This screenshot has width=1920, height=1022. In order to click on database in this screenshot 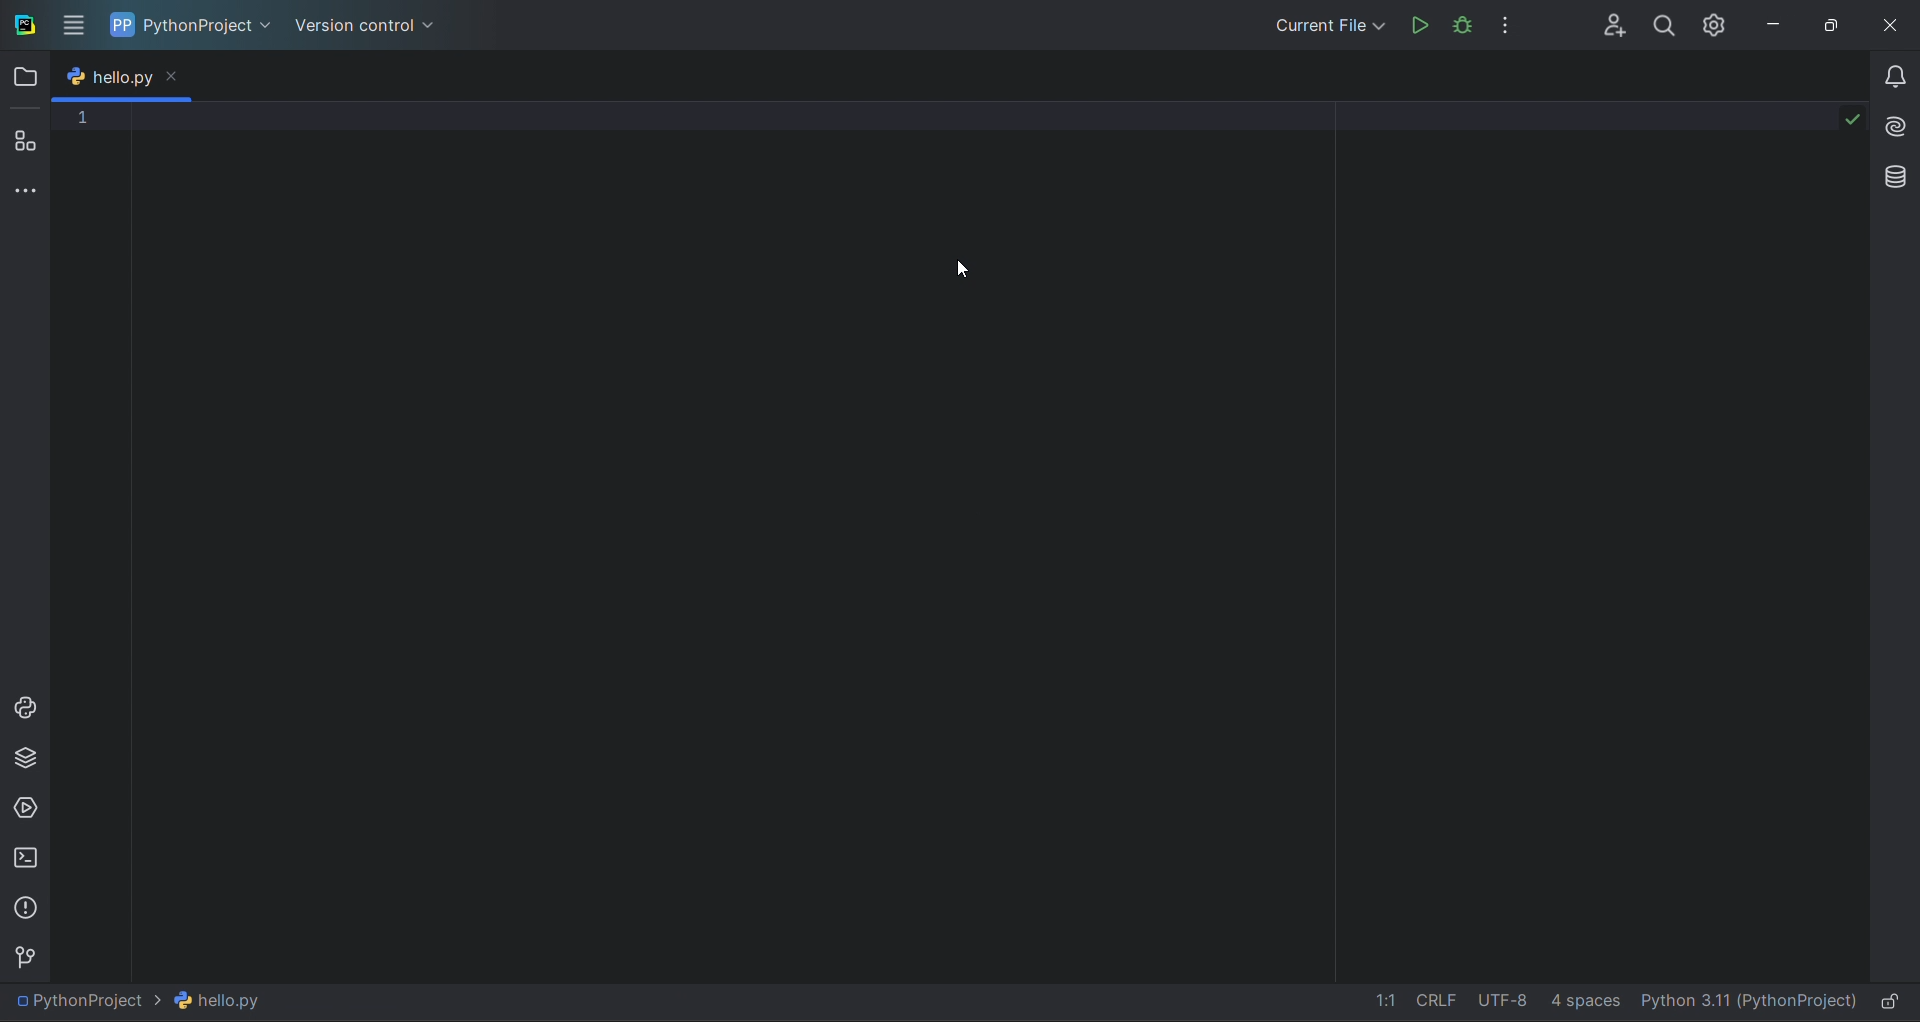, I will do `click(1896, 179)`.